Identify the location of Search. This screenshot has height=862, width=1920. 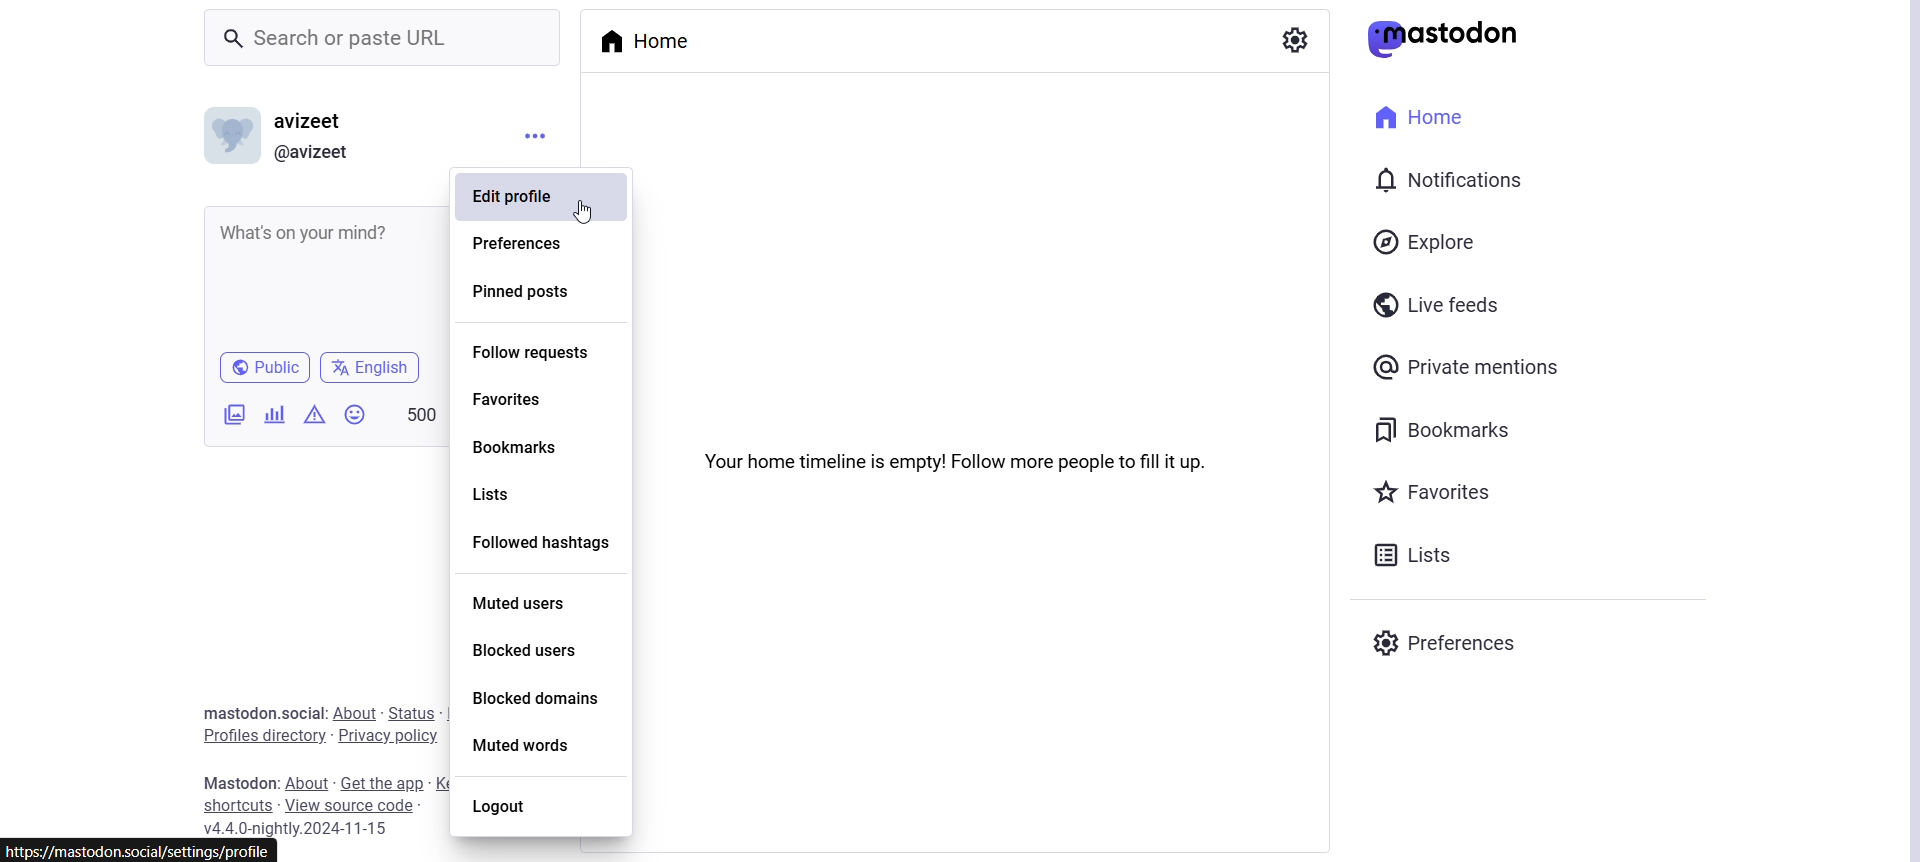
(372, 39).